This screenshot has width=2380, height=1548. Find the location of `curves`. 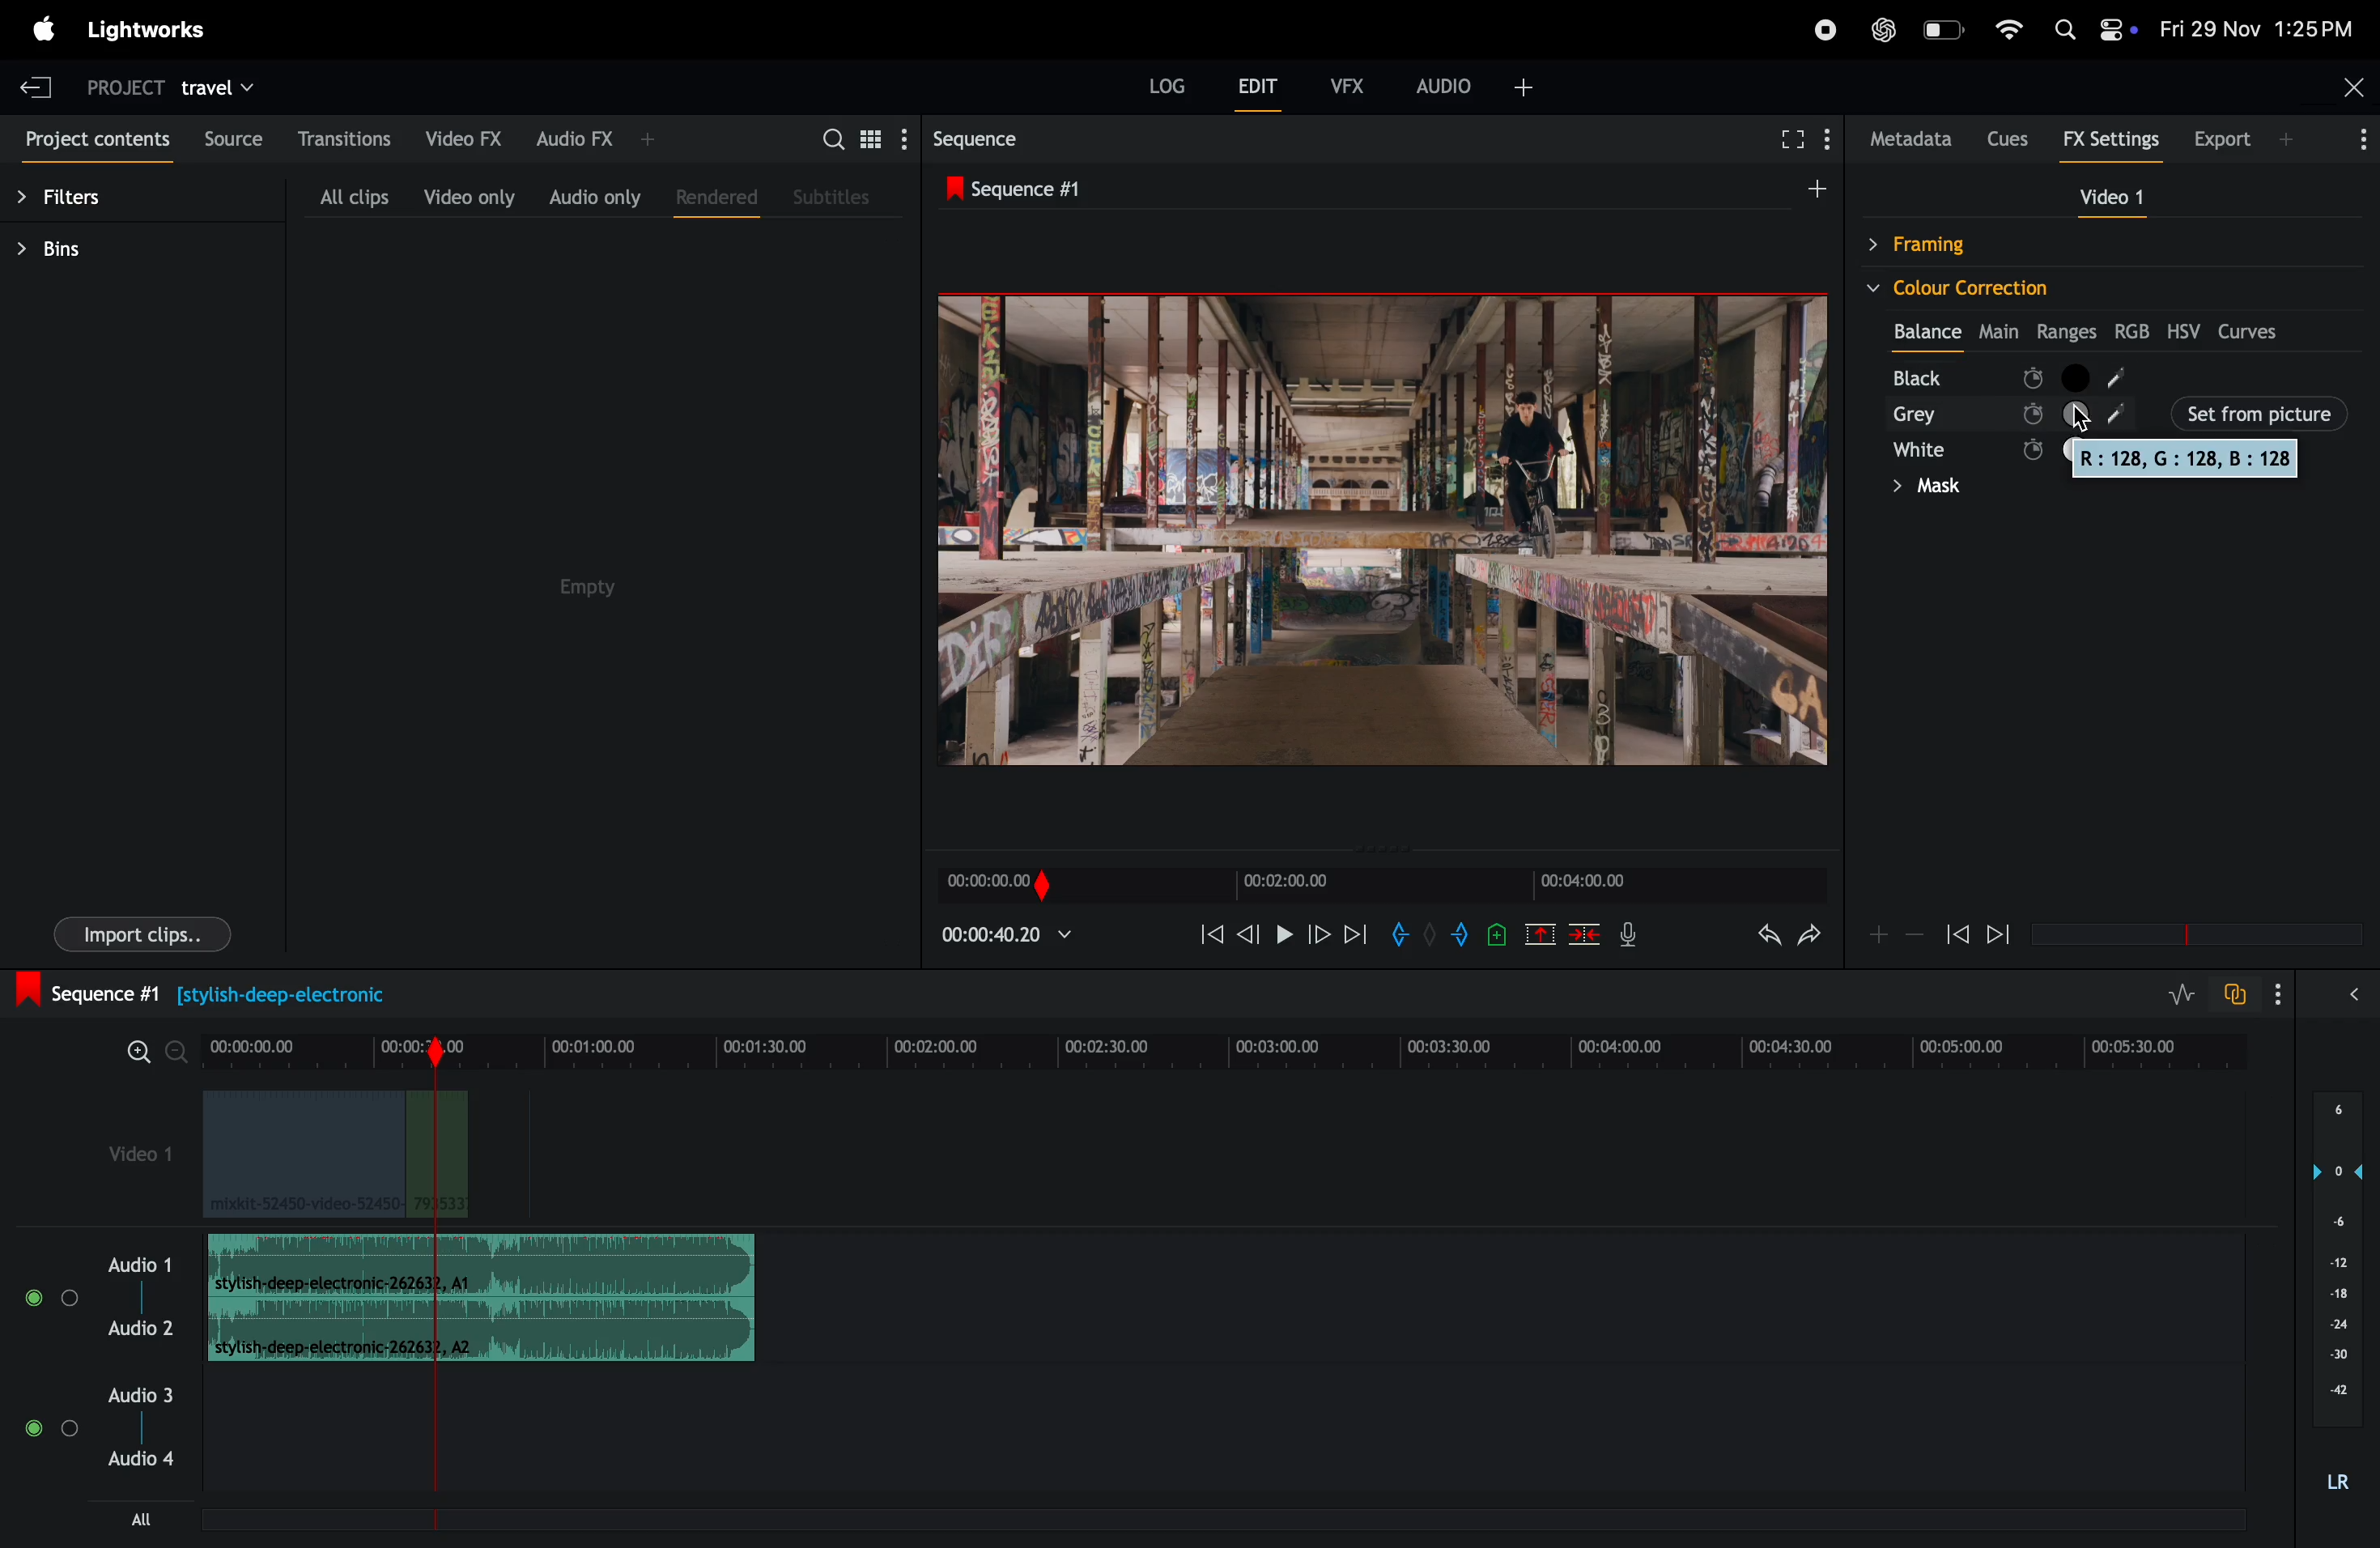

curves is located at coordinates (2254, 332).